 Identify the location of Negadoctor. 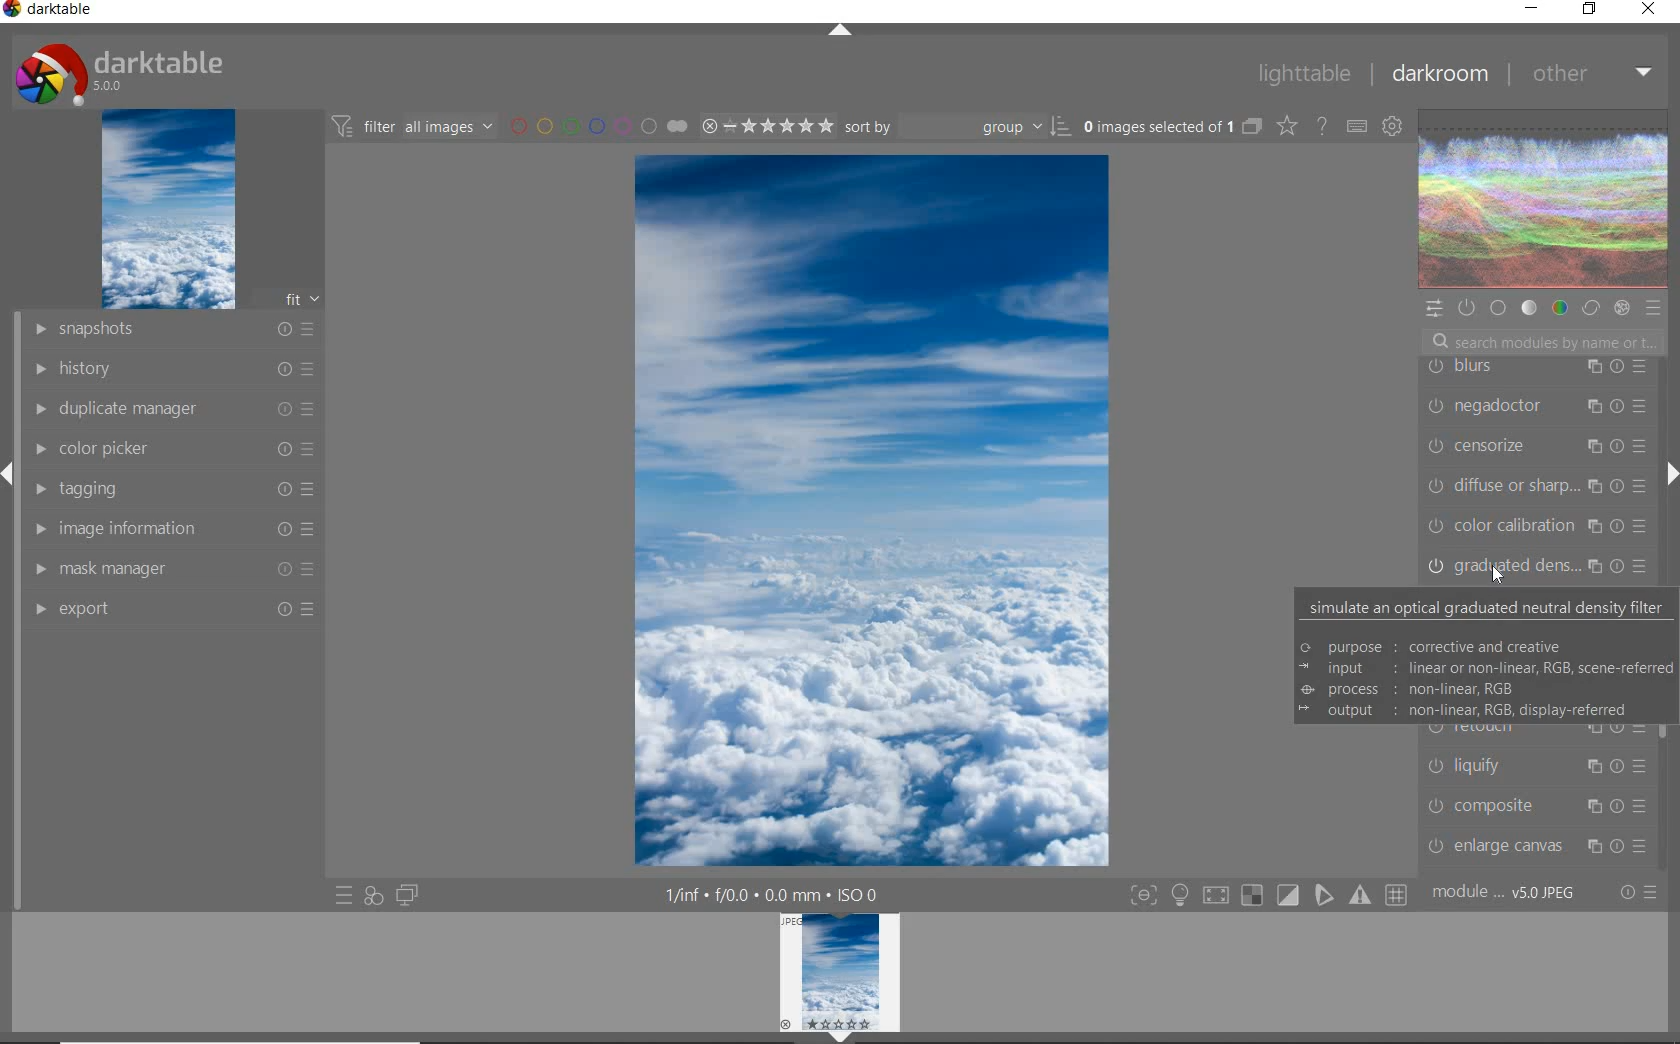
(1532, 406).